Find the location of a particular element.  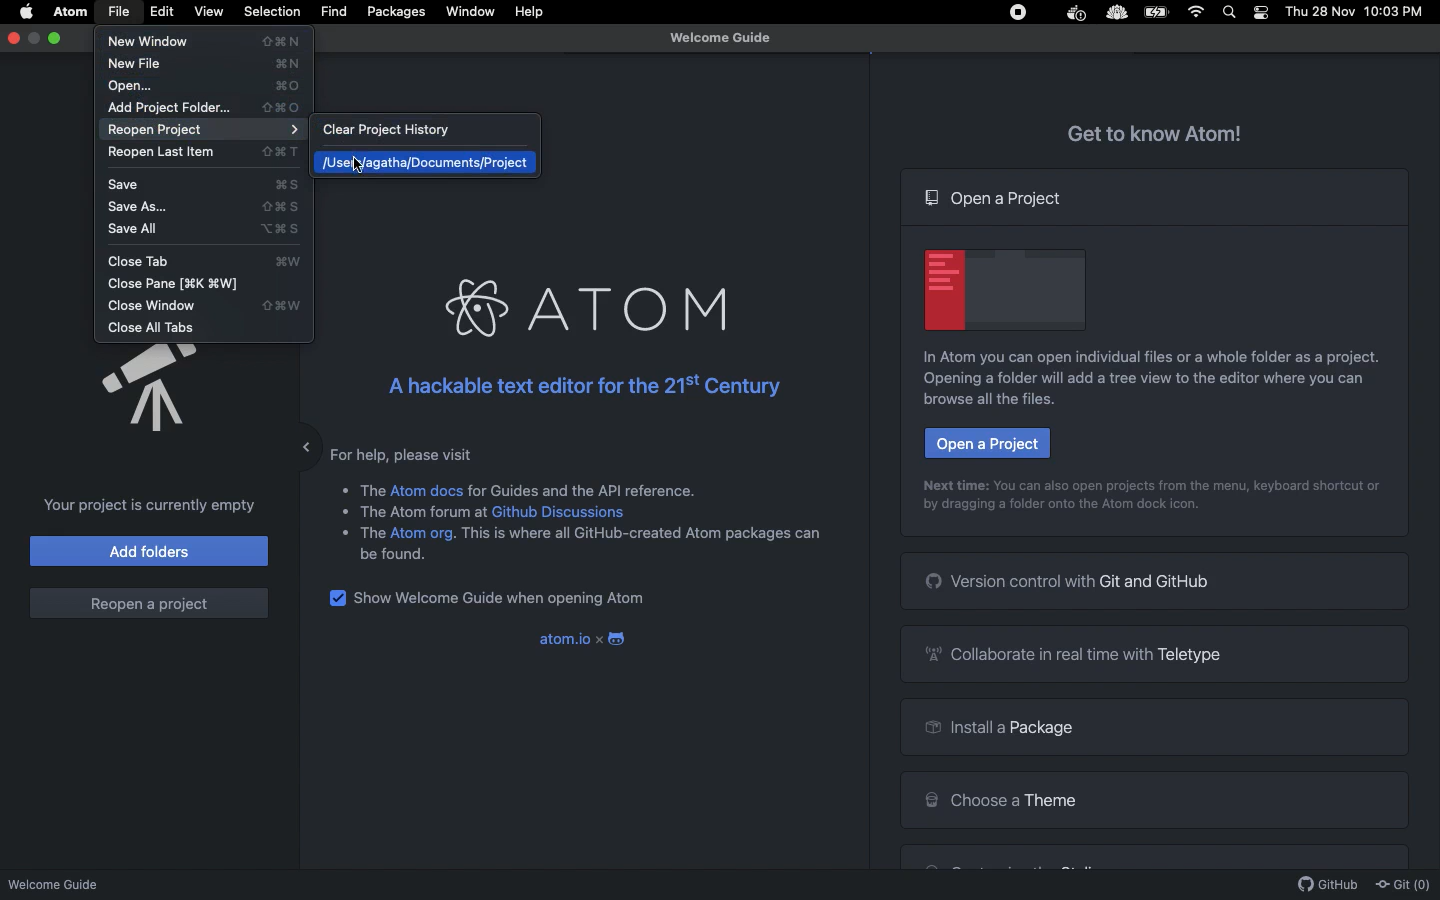

Open a project is located at coordinates (996, 198).